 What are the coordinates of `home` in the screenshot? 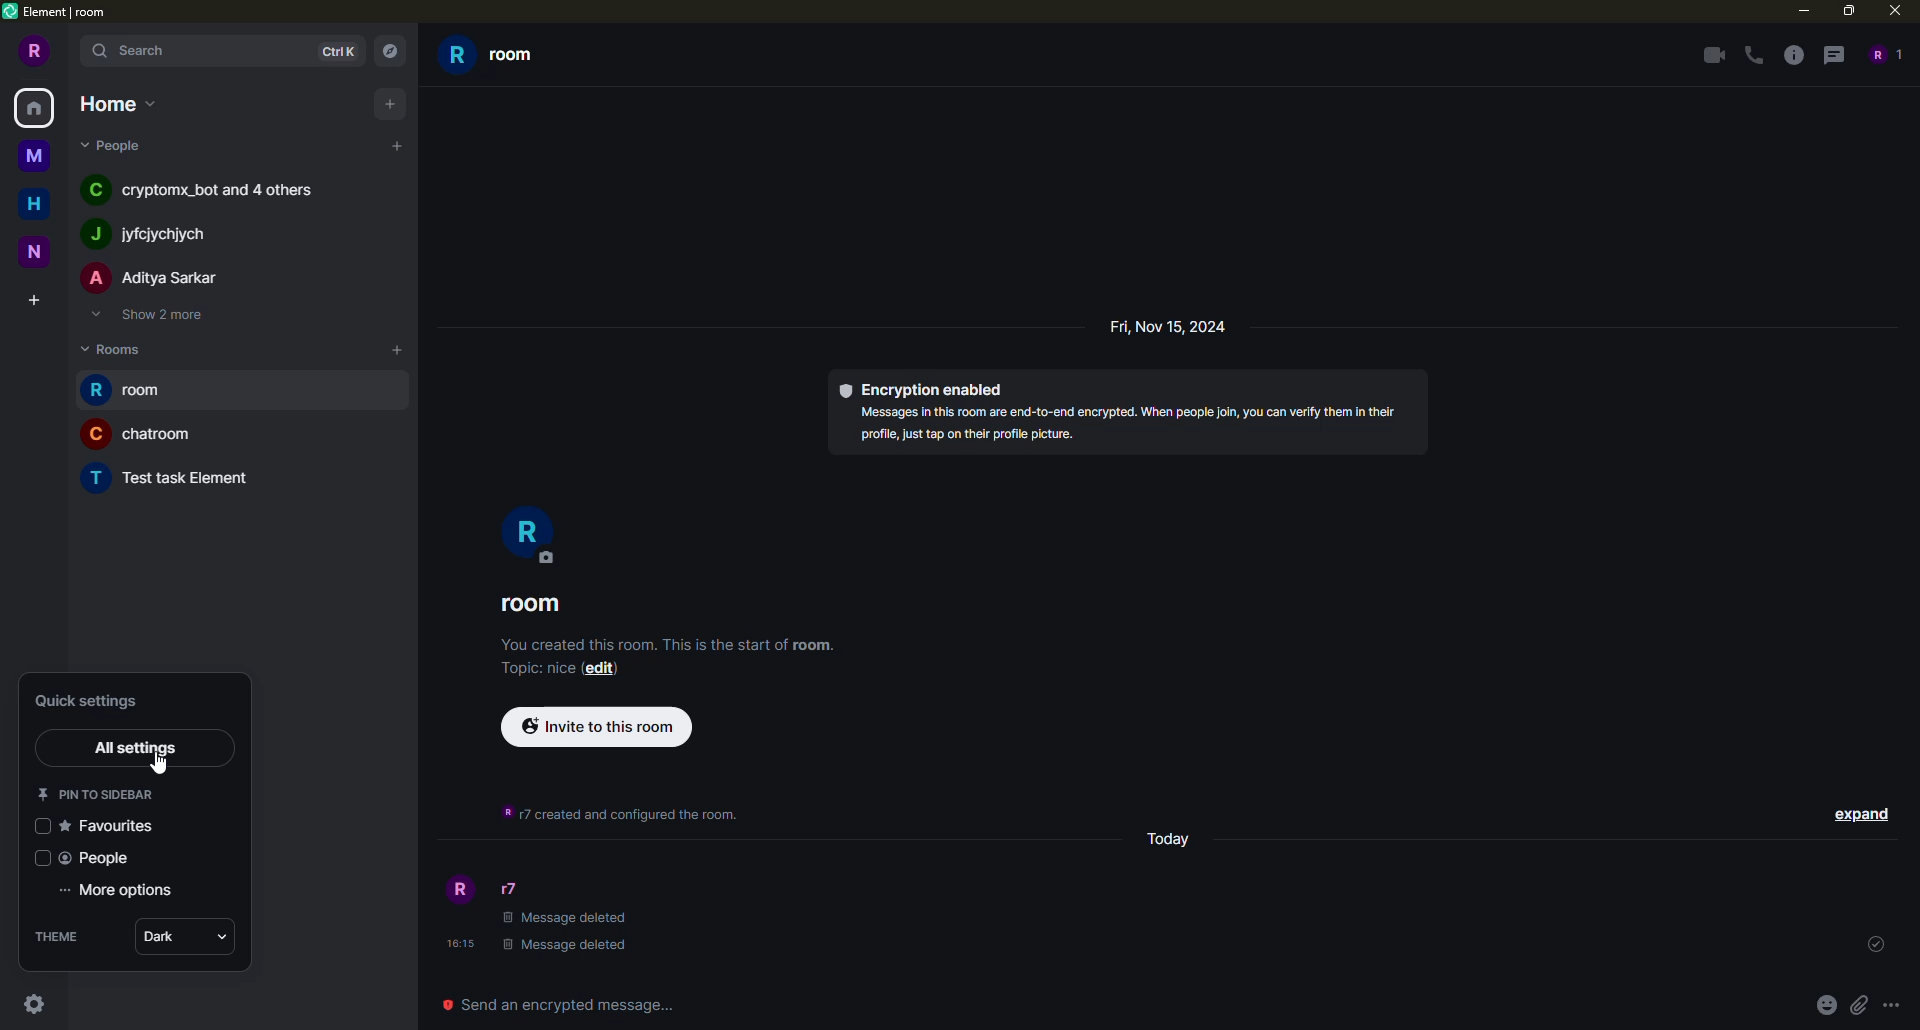 It's located at (40, 201).